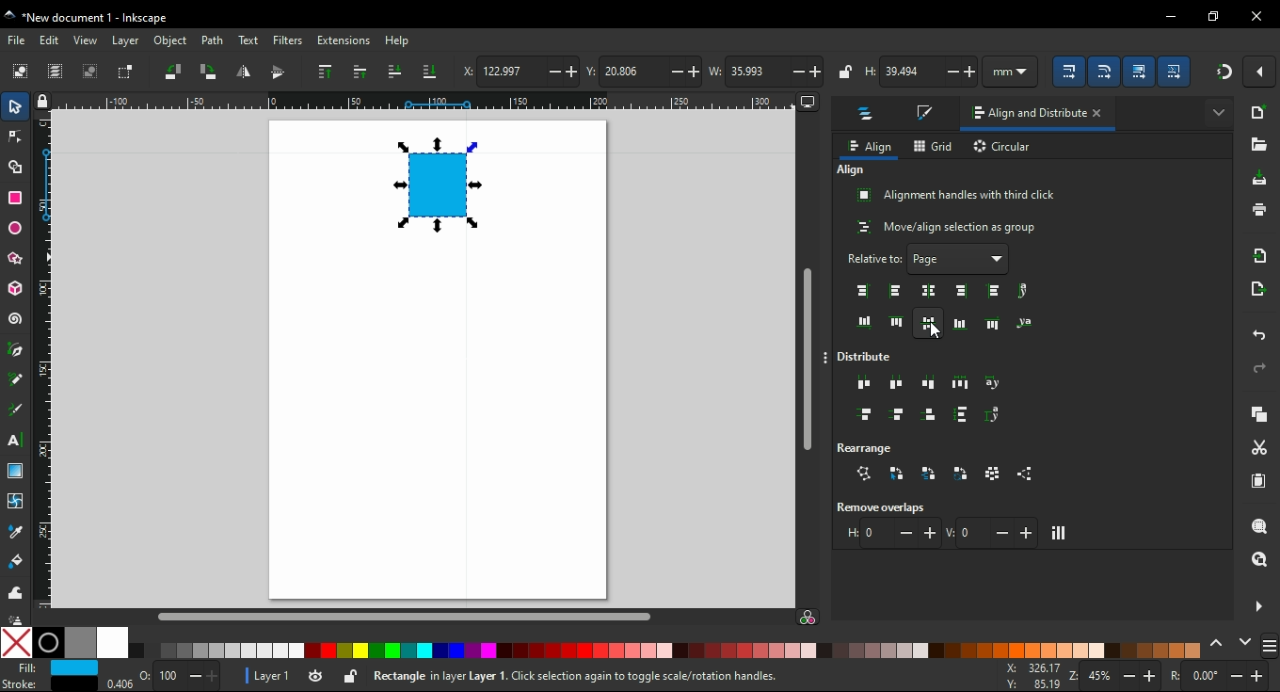  What do you see at coordinates (960, 323) in the screenshot?
I see `center on horizontal axis` at bounding box center [960, 323].